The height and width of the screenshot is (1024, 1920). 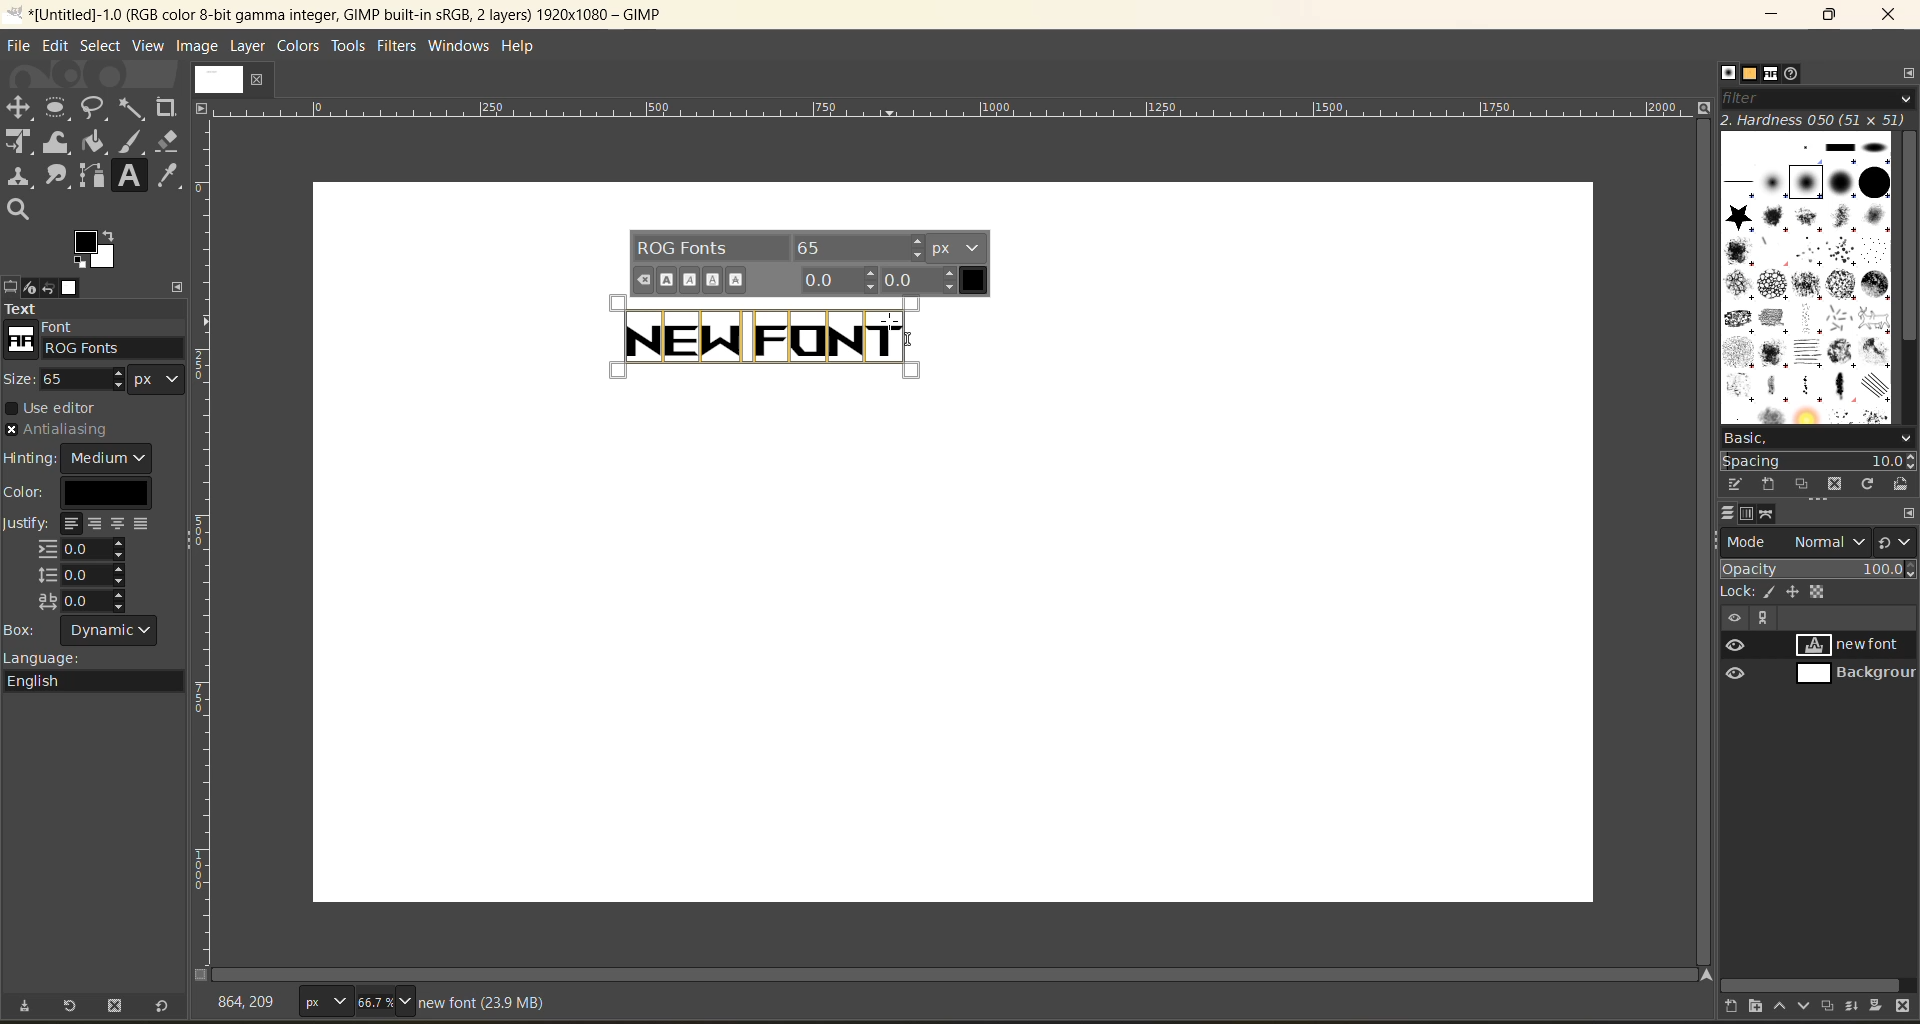 What do you see at coordinates (61, 409) in the screenshot?
I see `use editor` at bounding box center [61, 409].